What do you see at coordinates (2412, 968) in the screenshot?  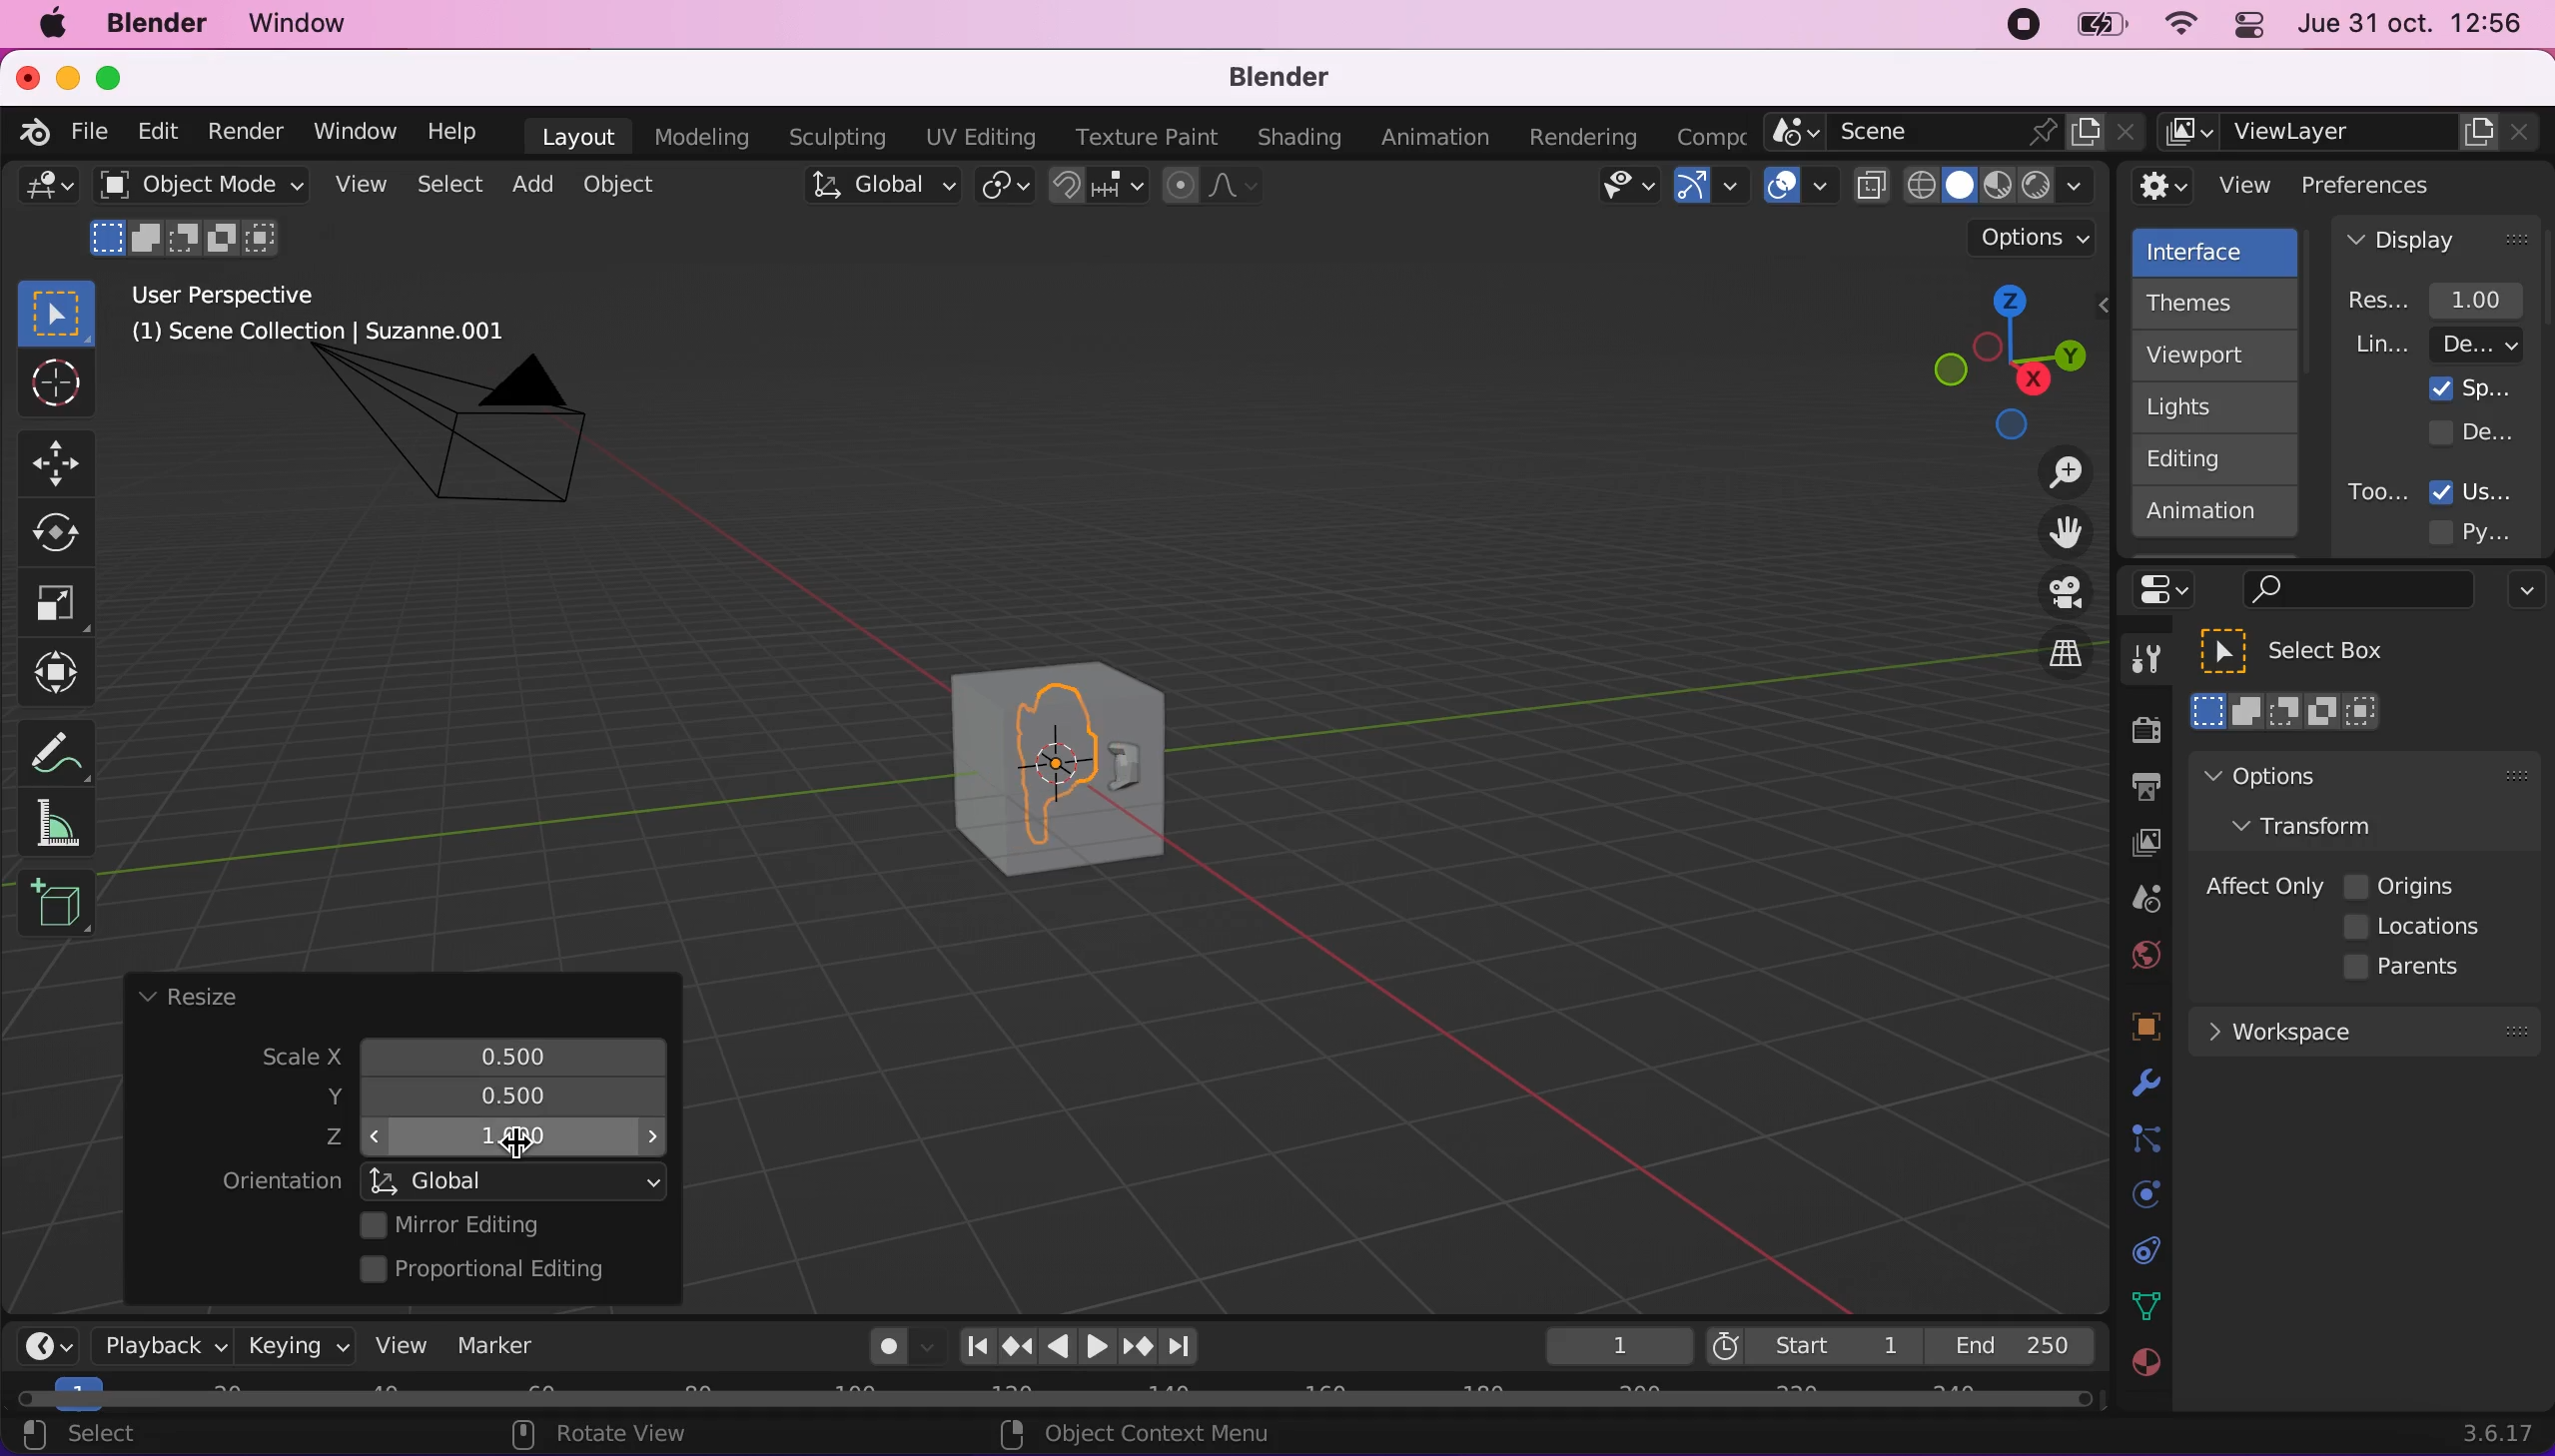 I see `parents` at bounding box center [2412, 968].